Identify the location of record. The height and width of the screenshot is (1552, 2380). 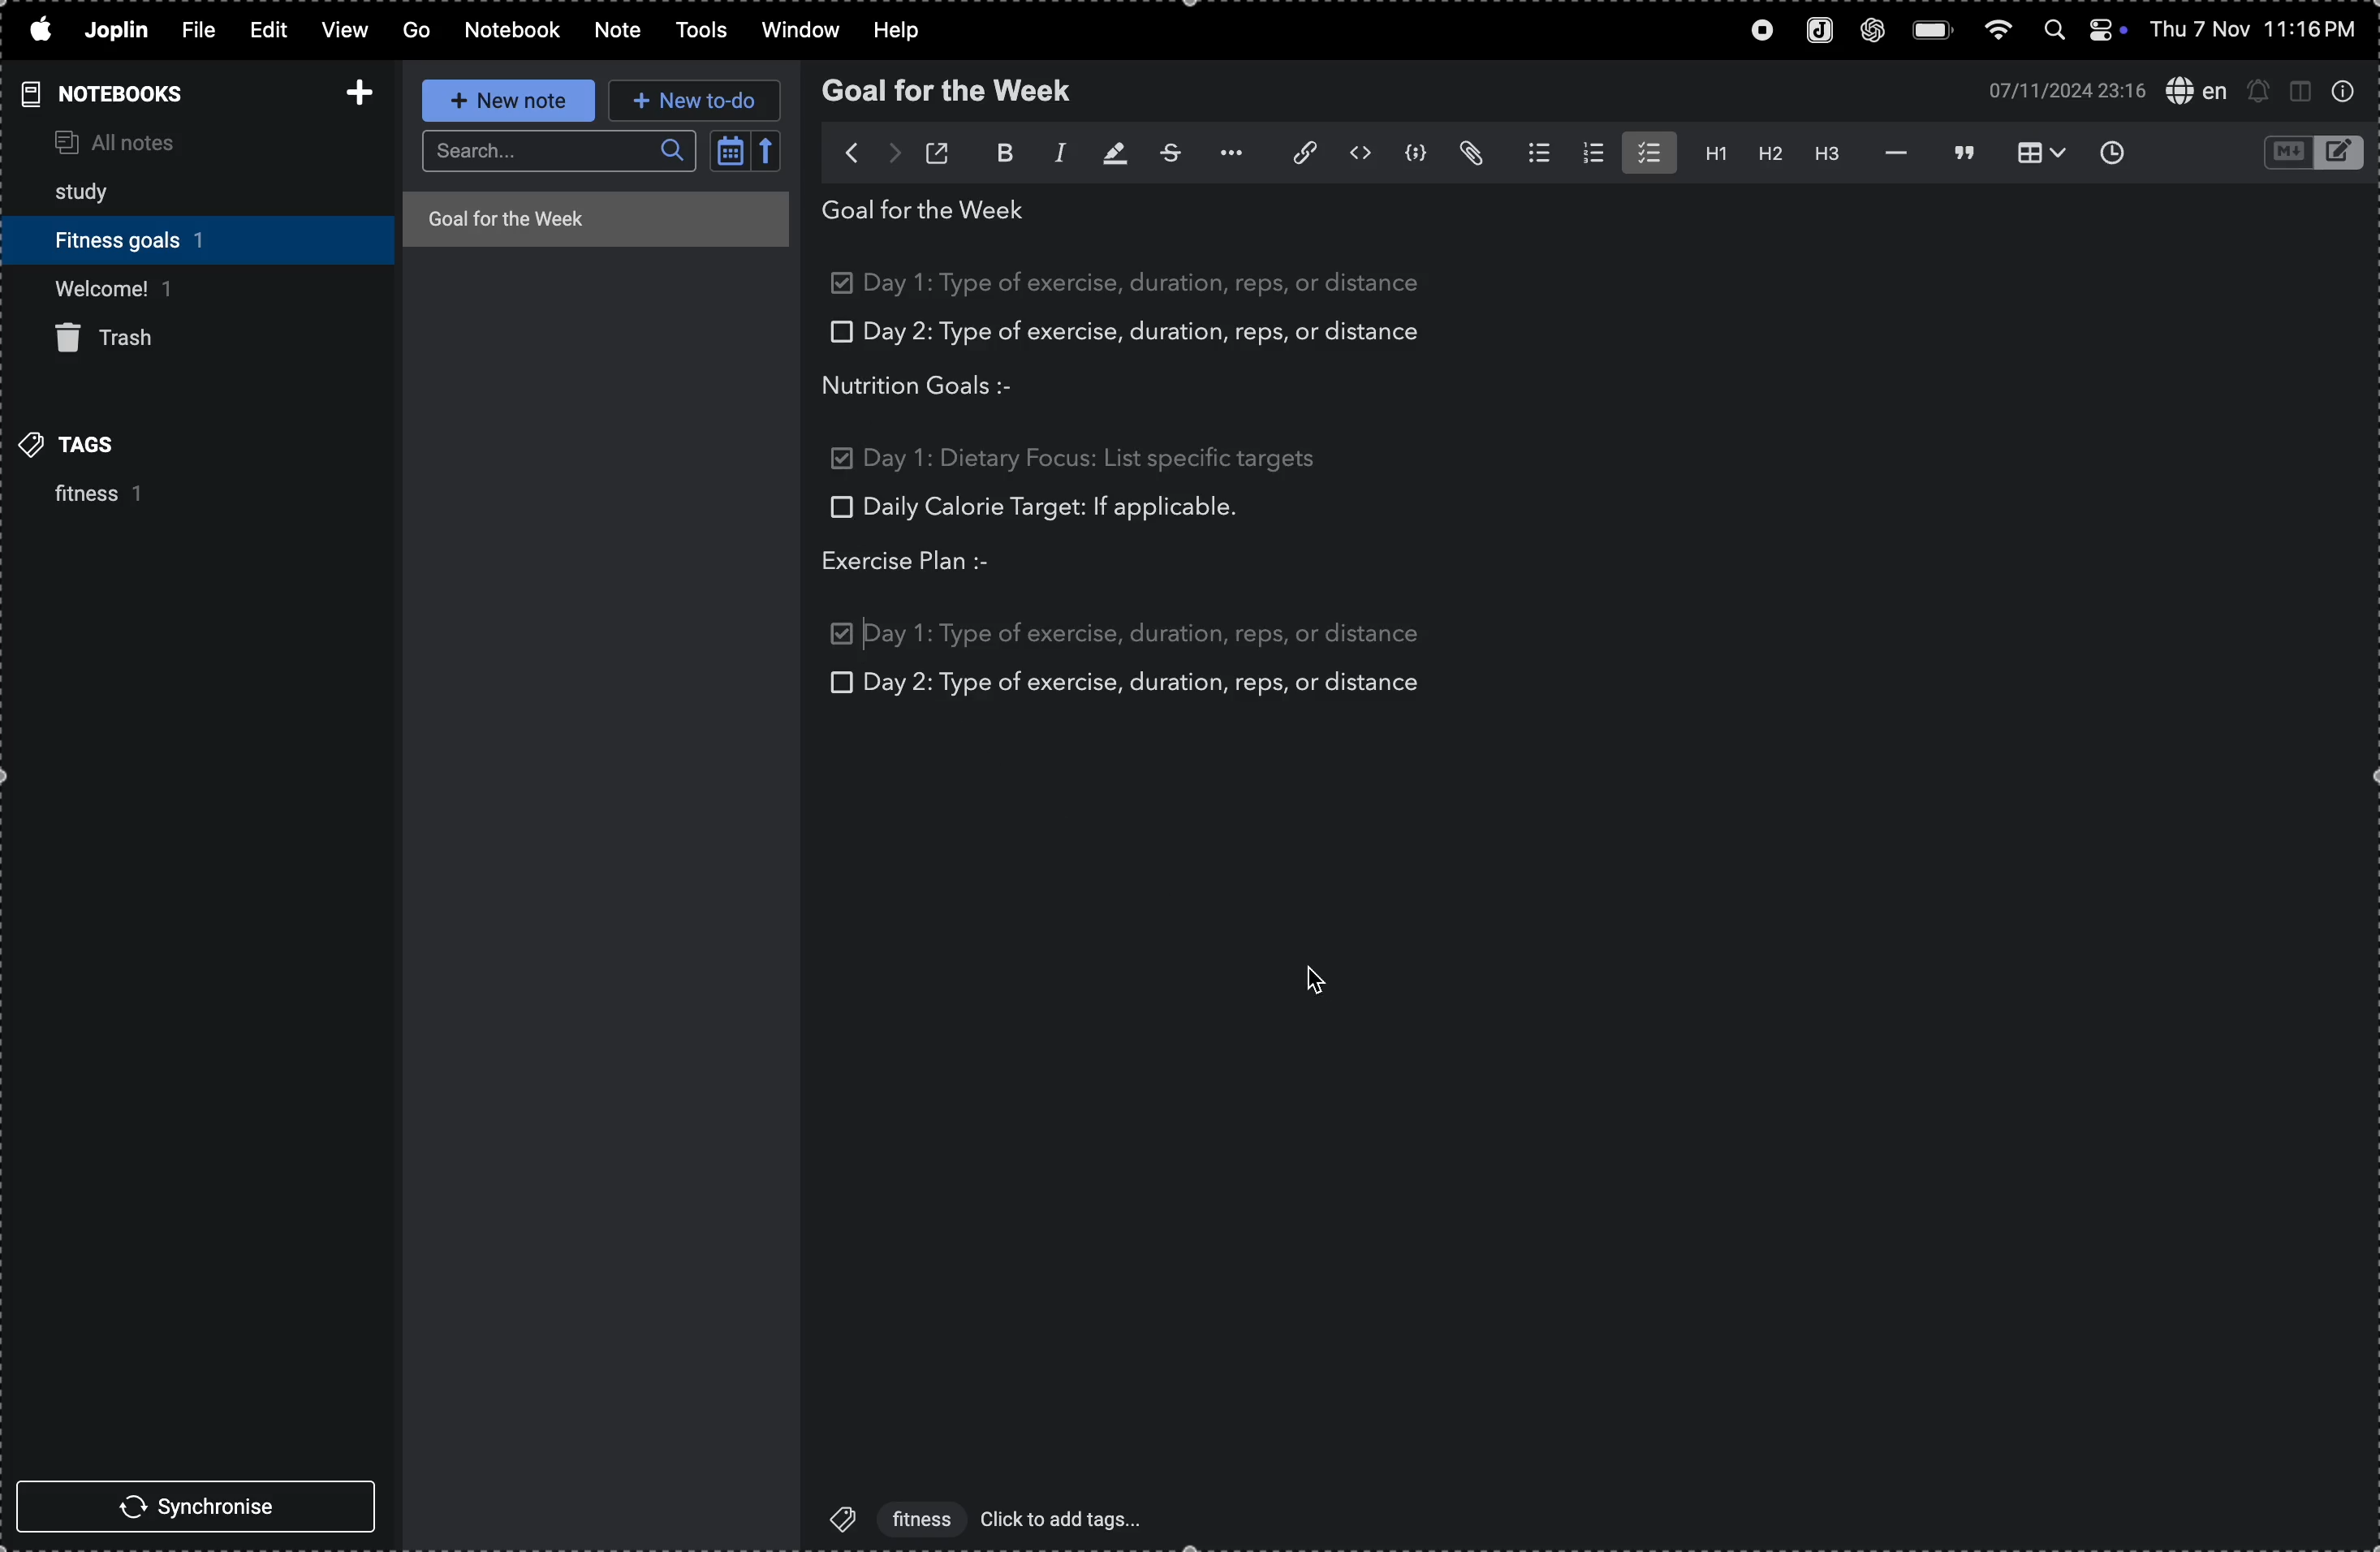
(1751, 31).